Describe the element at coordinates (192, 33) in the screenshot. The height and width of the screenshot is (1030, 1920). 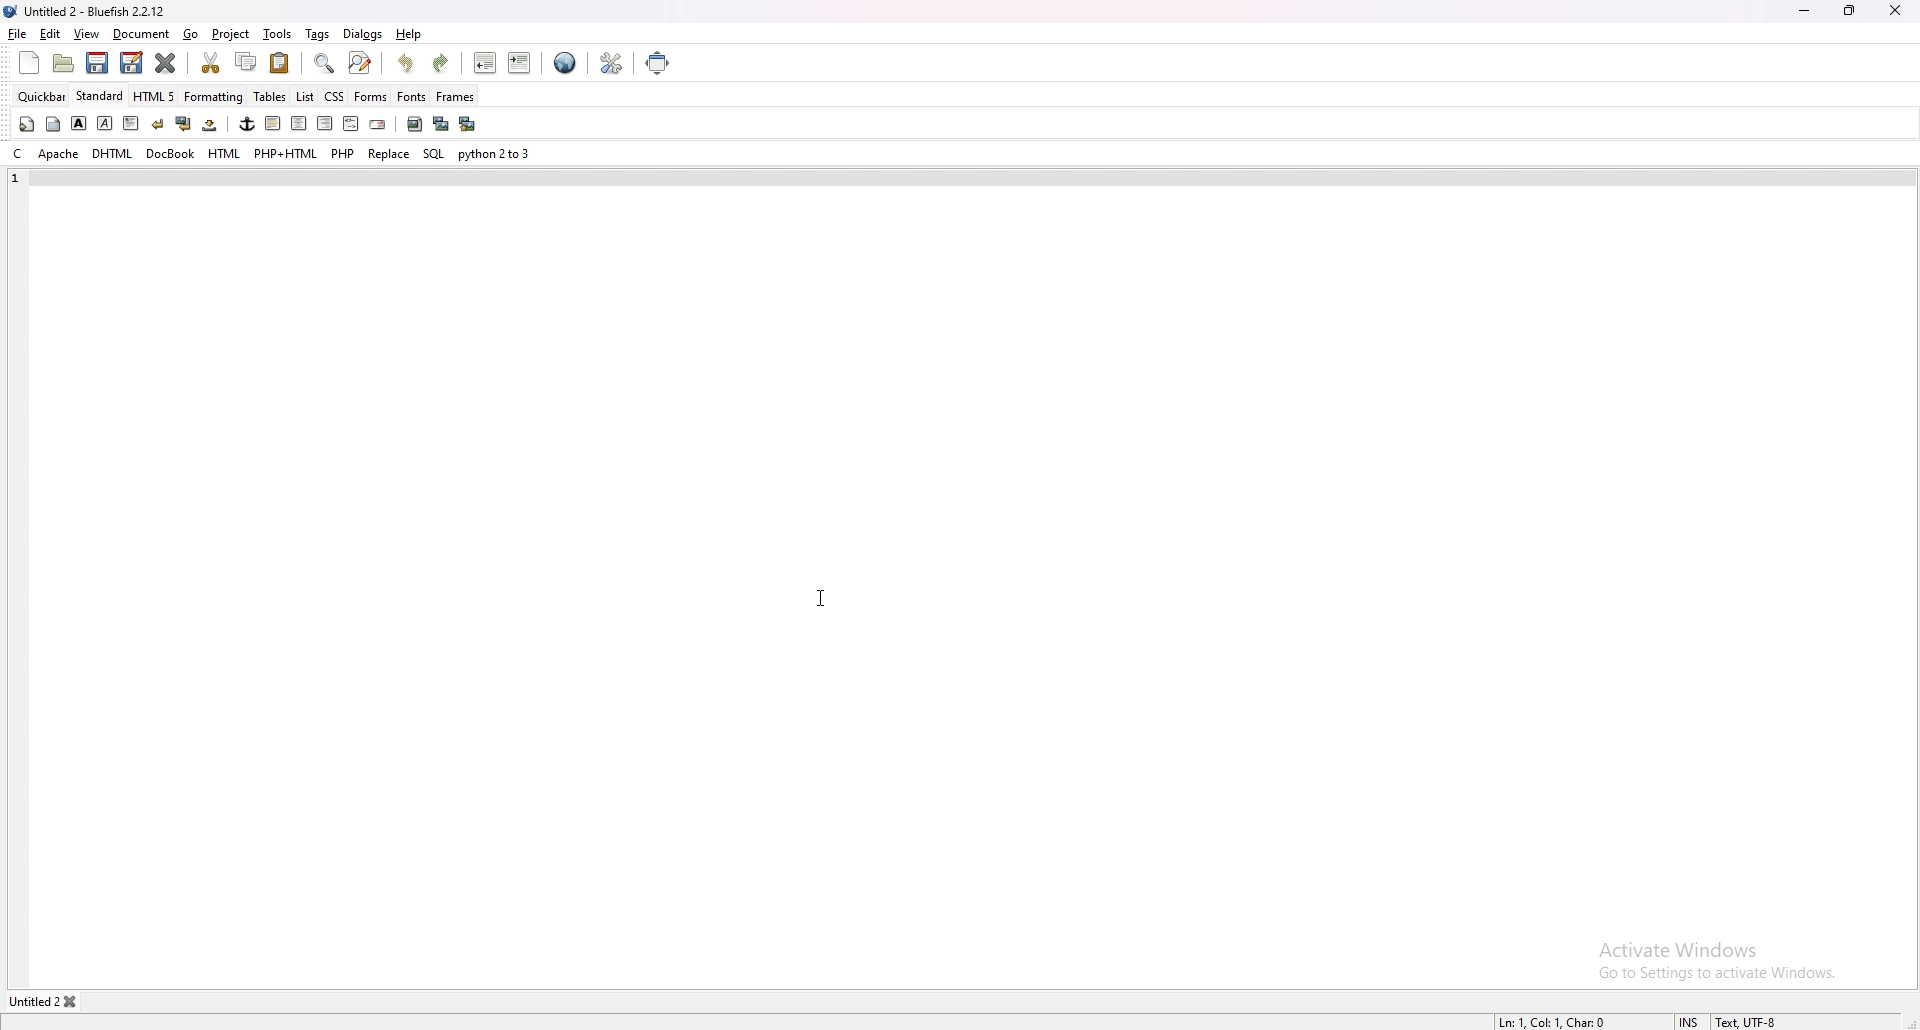
I see `go` at that location.